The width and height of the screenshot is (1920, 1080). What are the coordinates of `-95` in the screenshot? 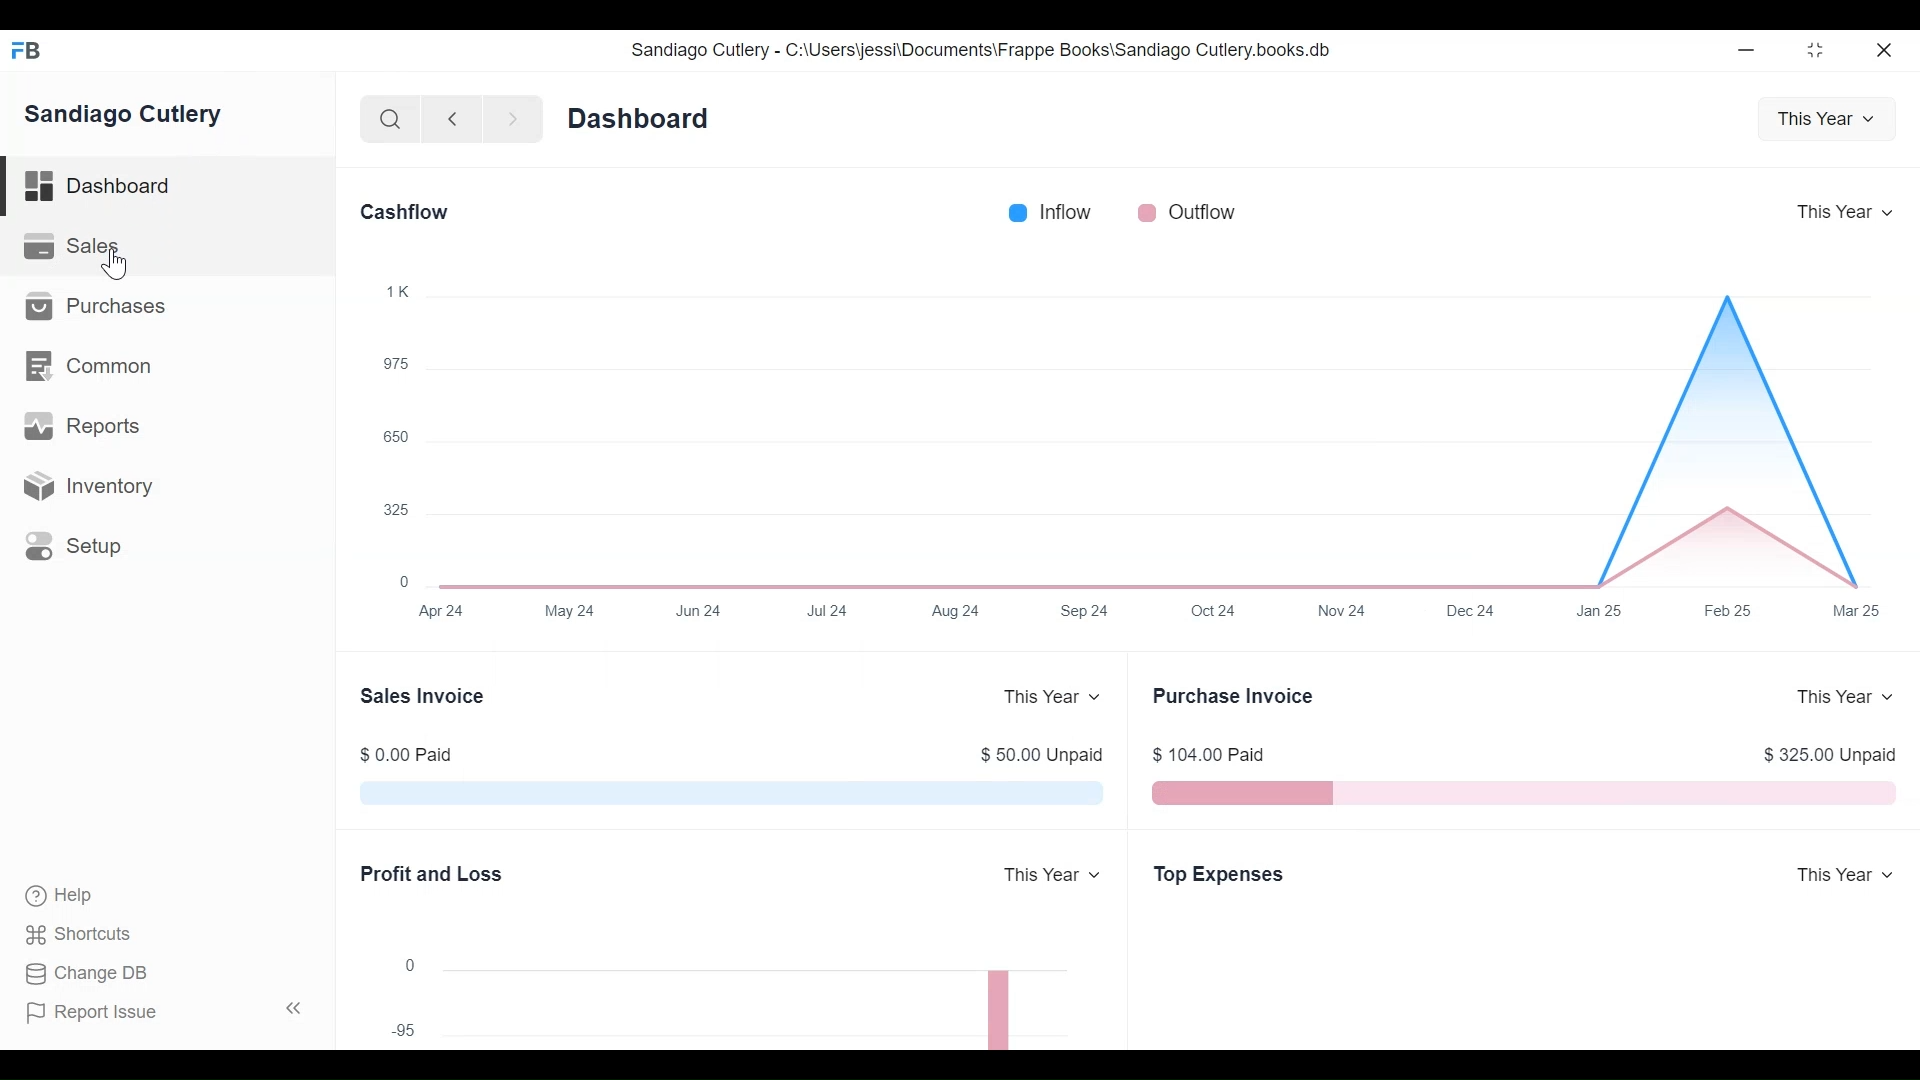 It's located at (399, 1028).